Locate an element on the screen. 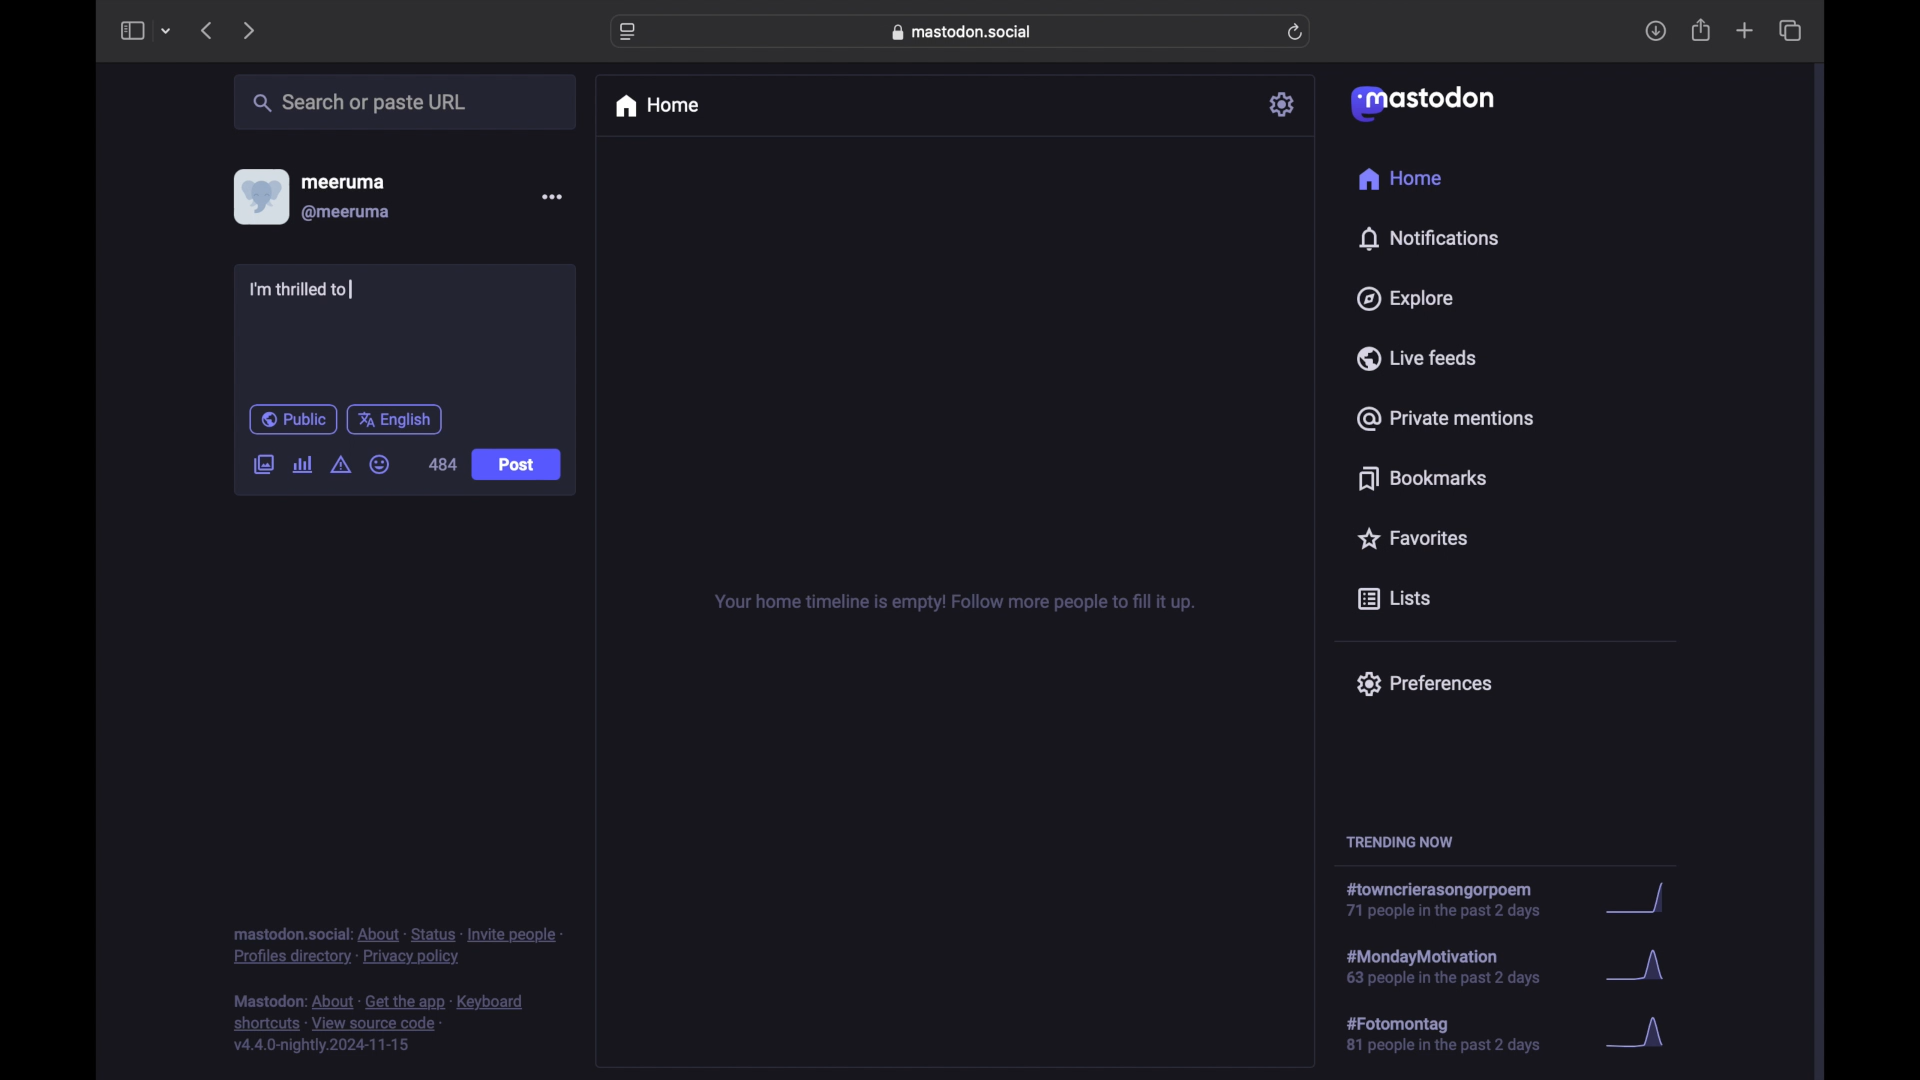  settings is located at coordinates (1283, 104).